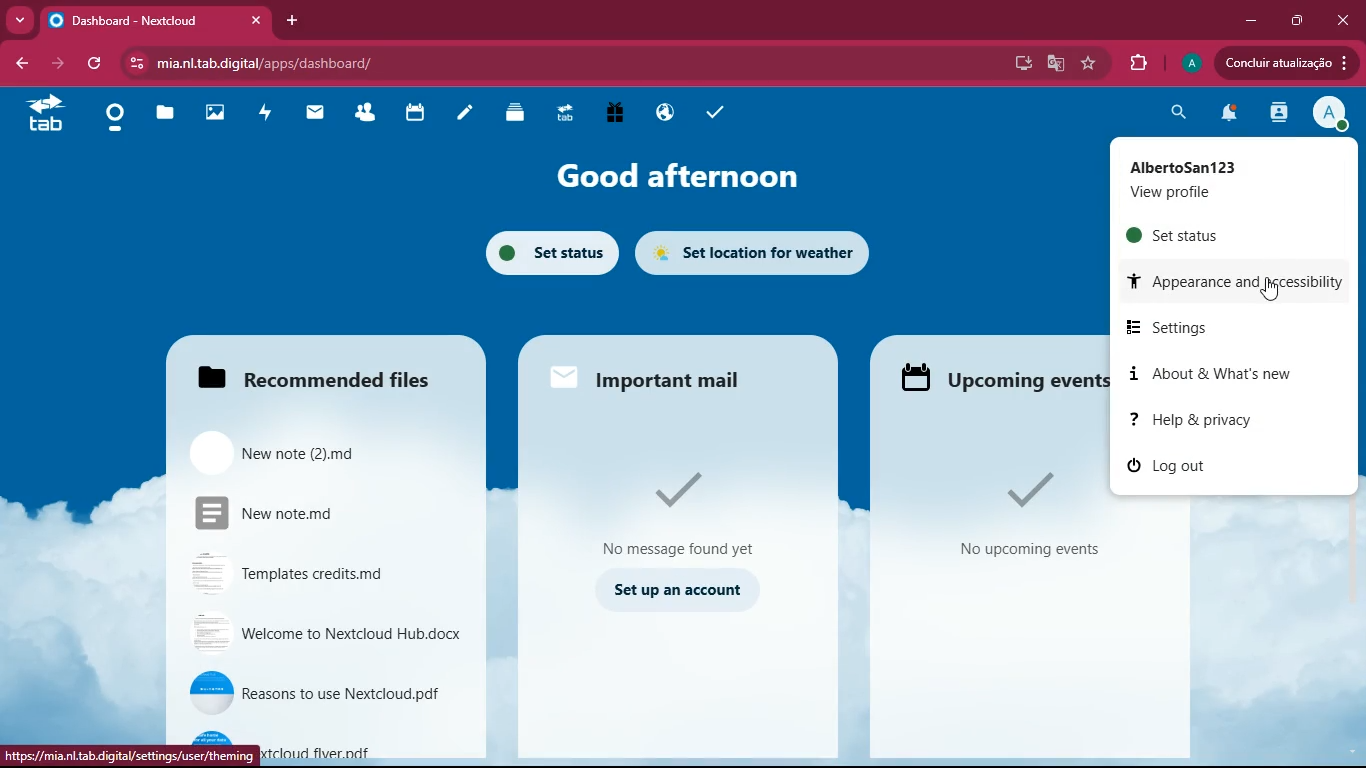  Describe the element at coordinates (18, 21) in the screenshot. I see `more` at that location.